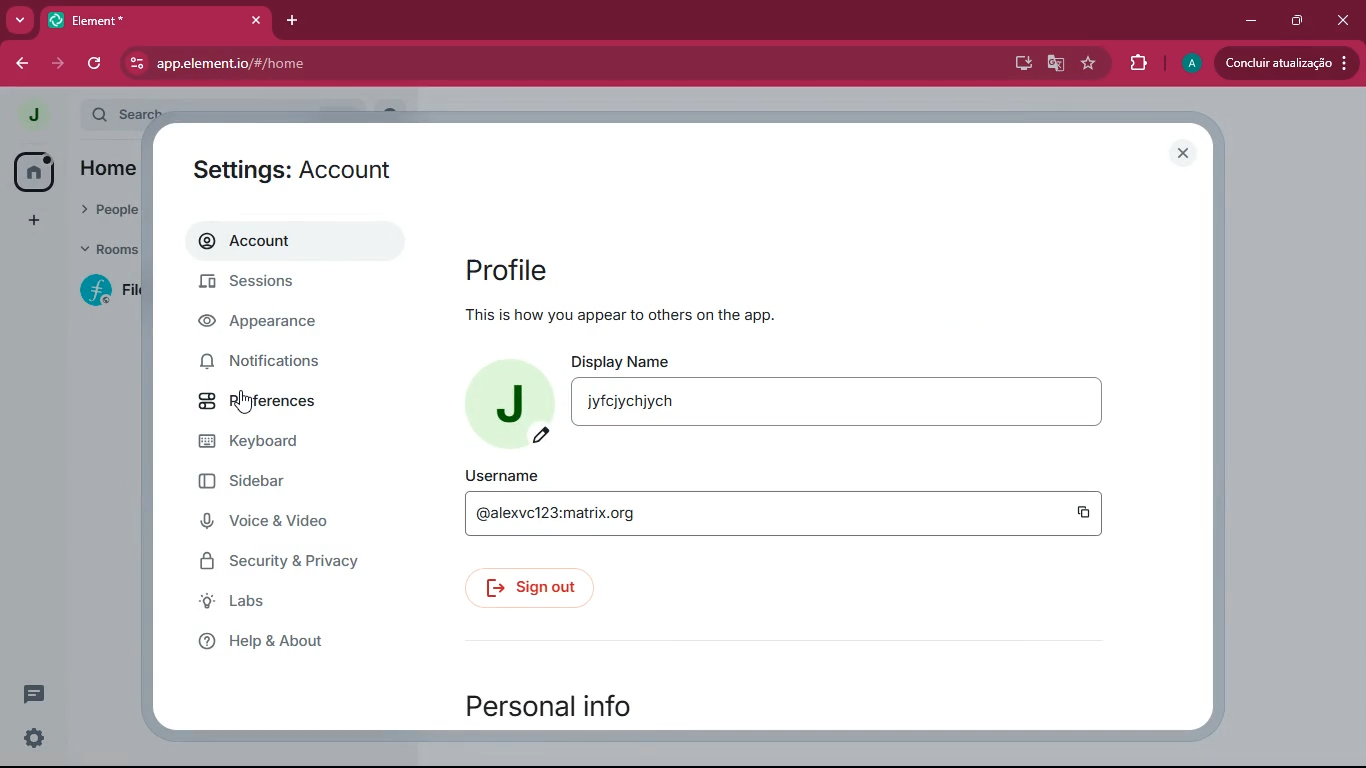 This screenshot has height=768, width=1366. What do you see at coordinates (621, 360) in the screenshot?
I see `display name` at bounding box center [621, 360].